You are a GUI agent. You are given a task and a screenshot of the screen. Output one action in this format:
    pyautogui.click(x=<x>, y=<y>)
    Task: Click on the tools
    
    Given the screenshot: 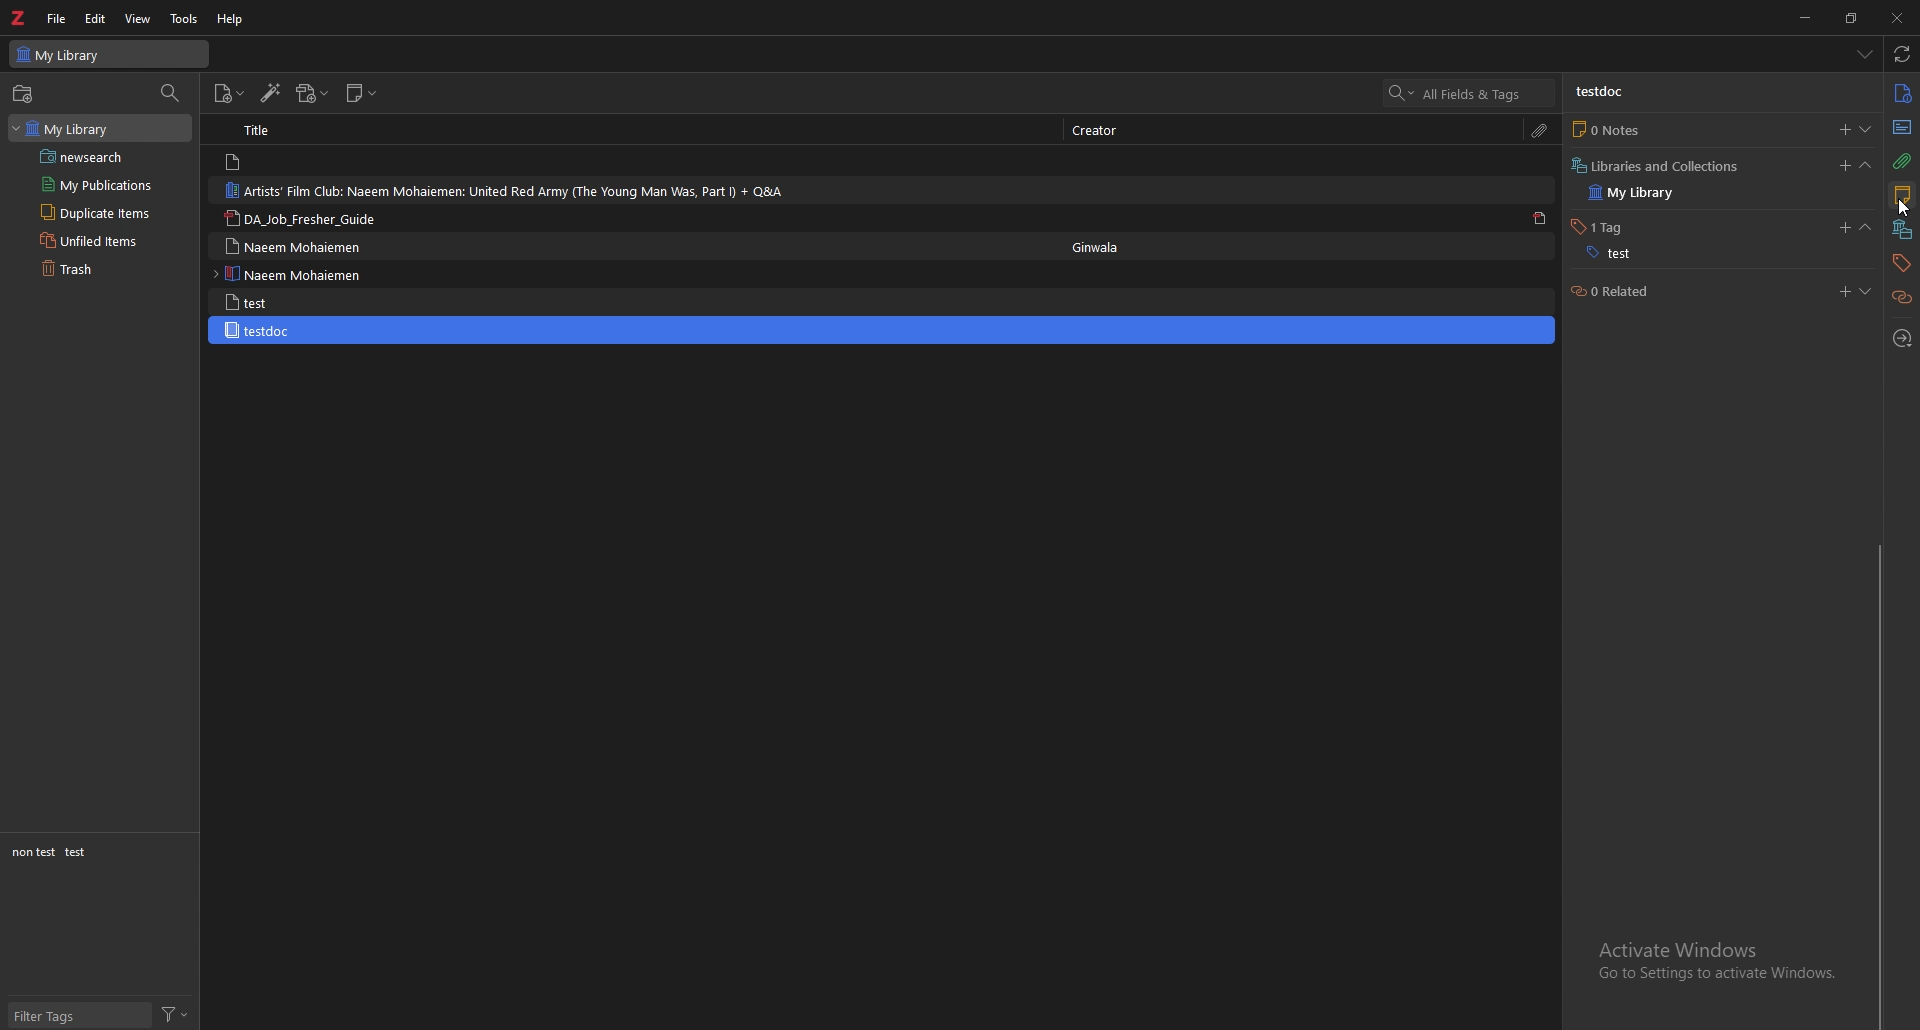 What is the action you would take?
    pyautogui.click(x=183, y=18)
    